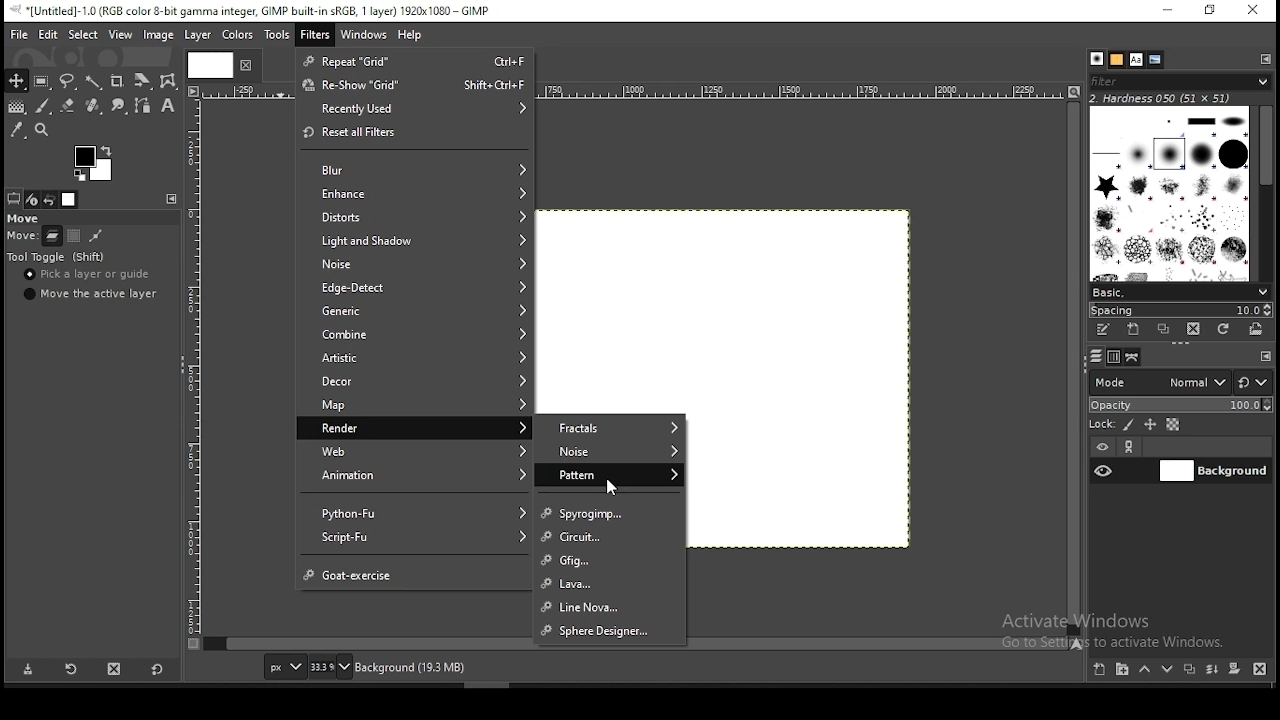  What do you see at coordinates (413, 427) in the screenshot?
I see `render` at bounding box center [413, 427].